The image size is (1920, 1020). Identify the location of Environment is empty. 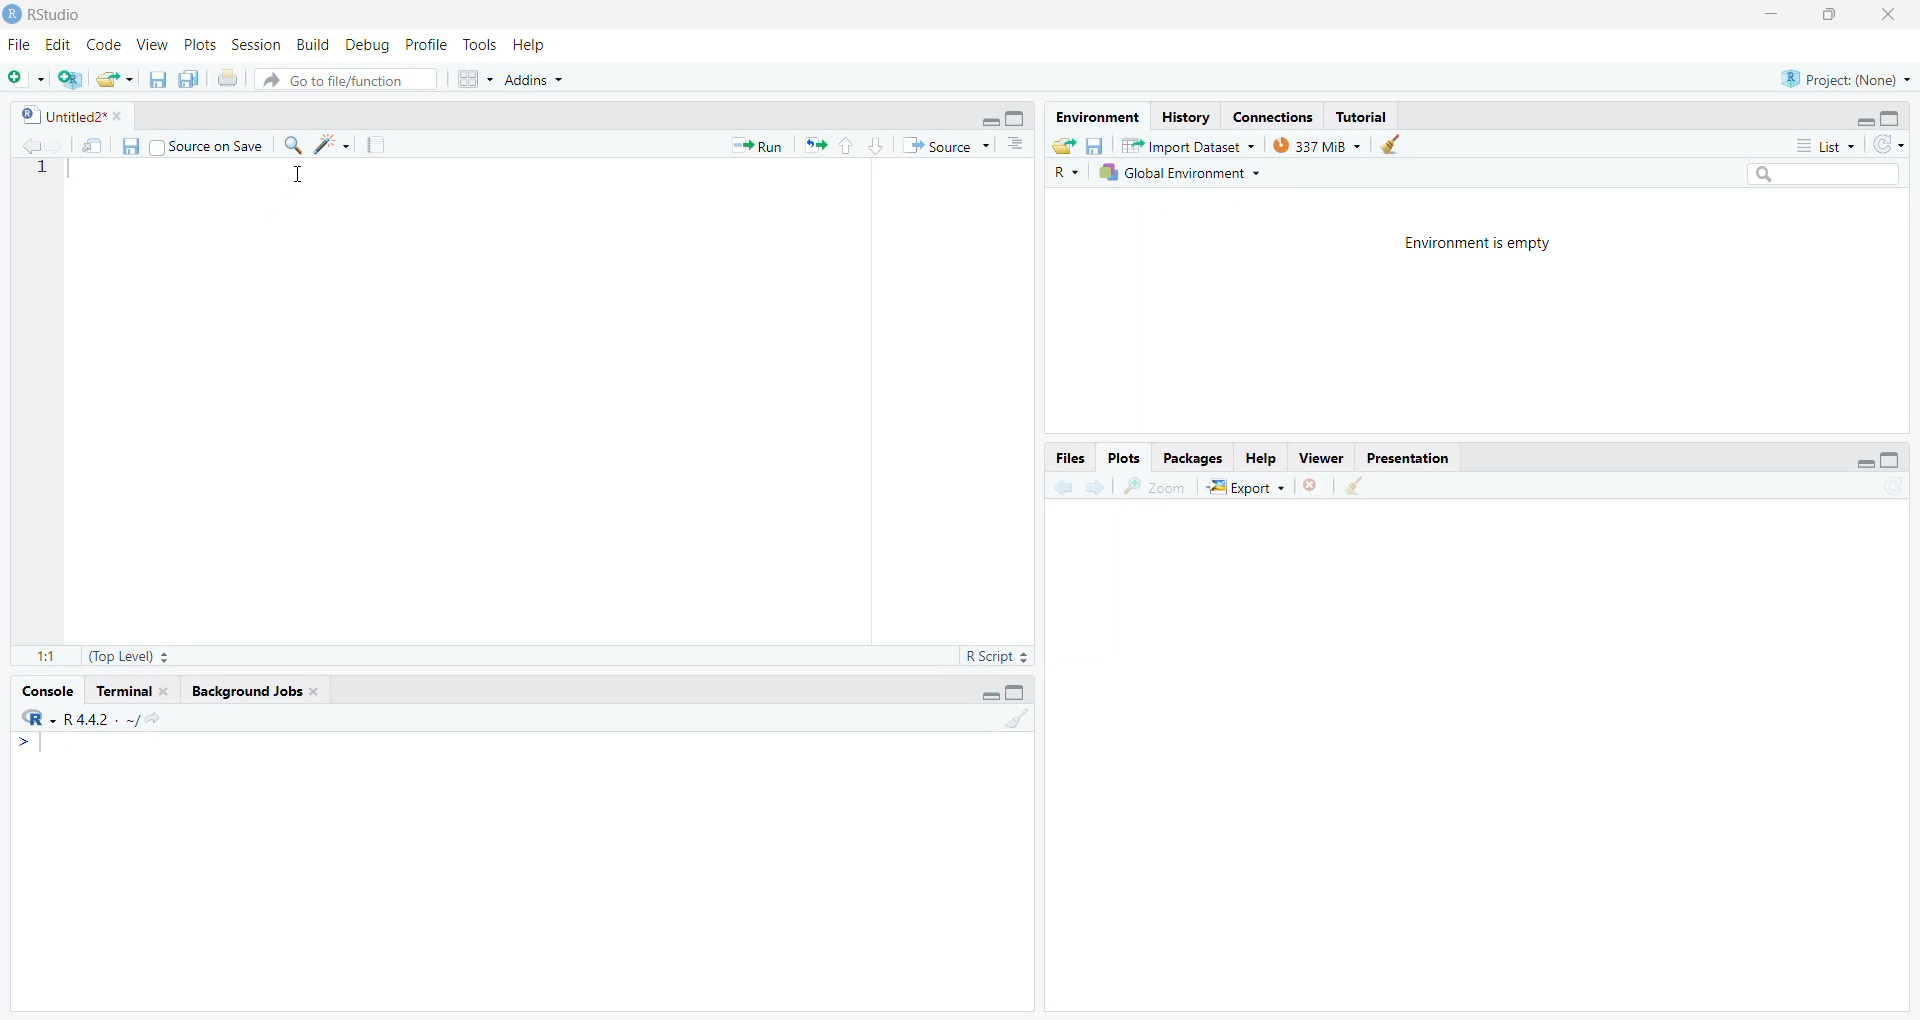
(1481, 246).